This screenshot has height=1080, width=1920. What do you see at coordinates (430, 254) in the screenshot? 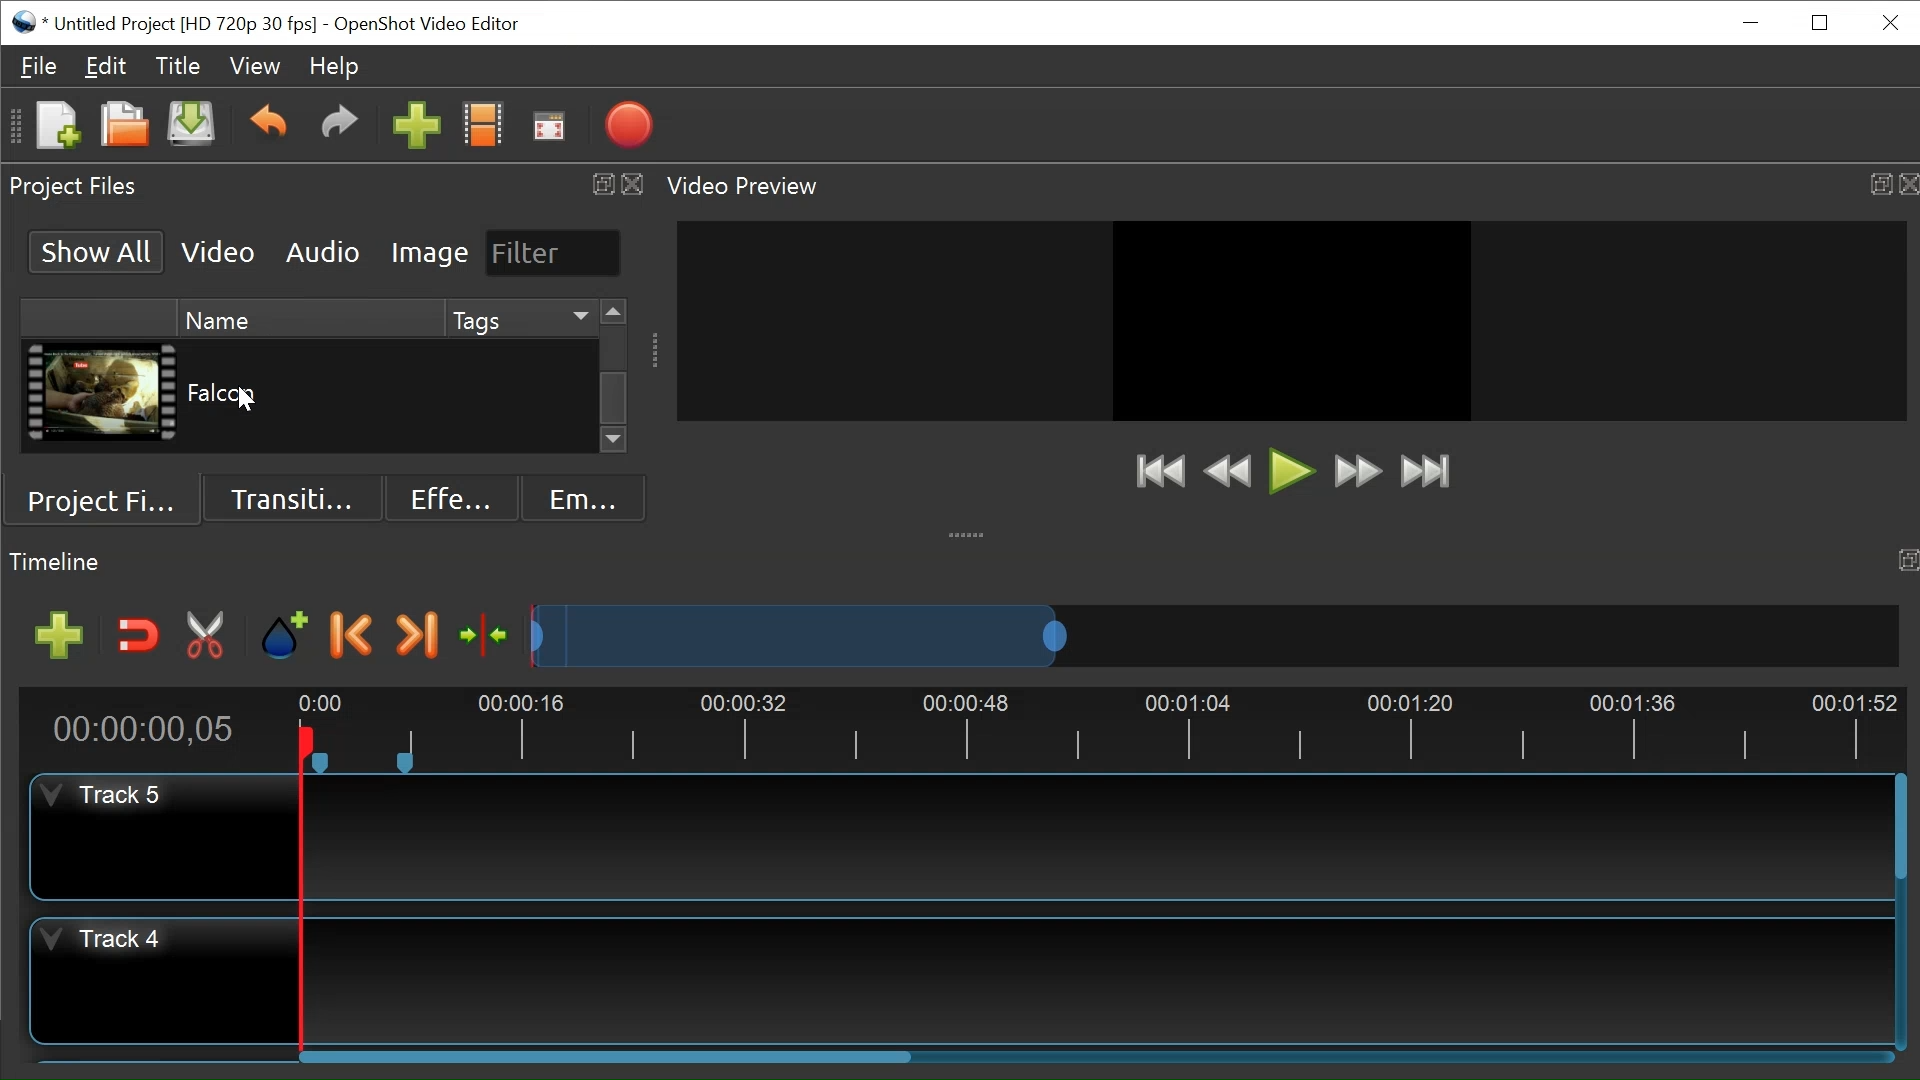
I see `Image` at bounding box center [430, 254].